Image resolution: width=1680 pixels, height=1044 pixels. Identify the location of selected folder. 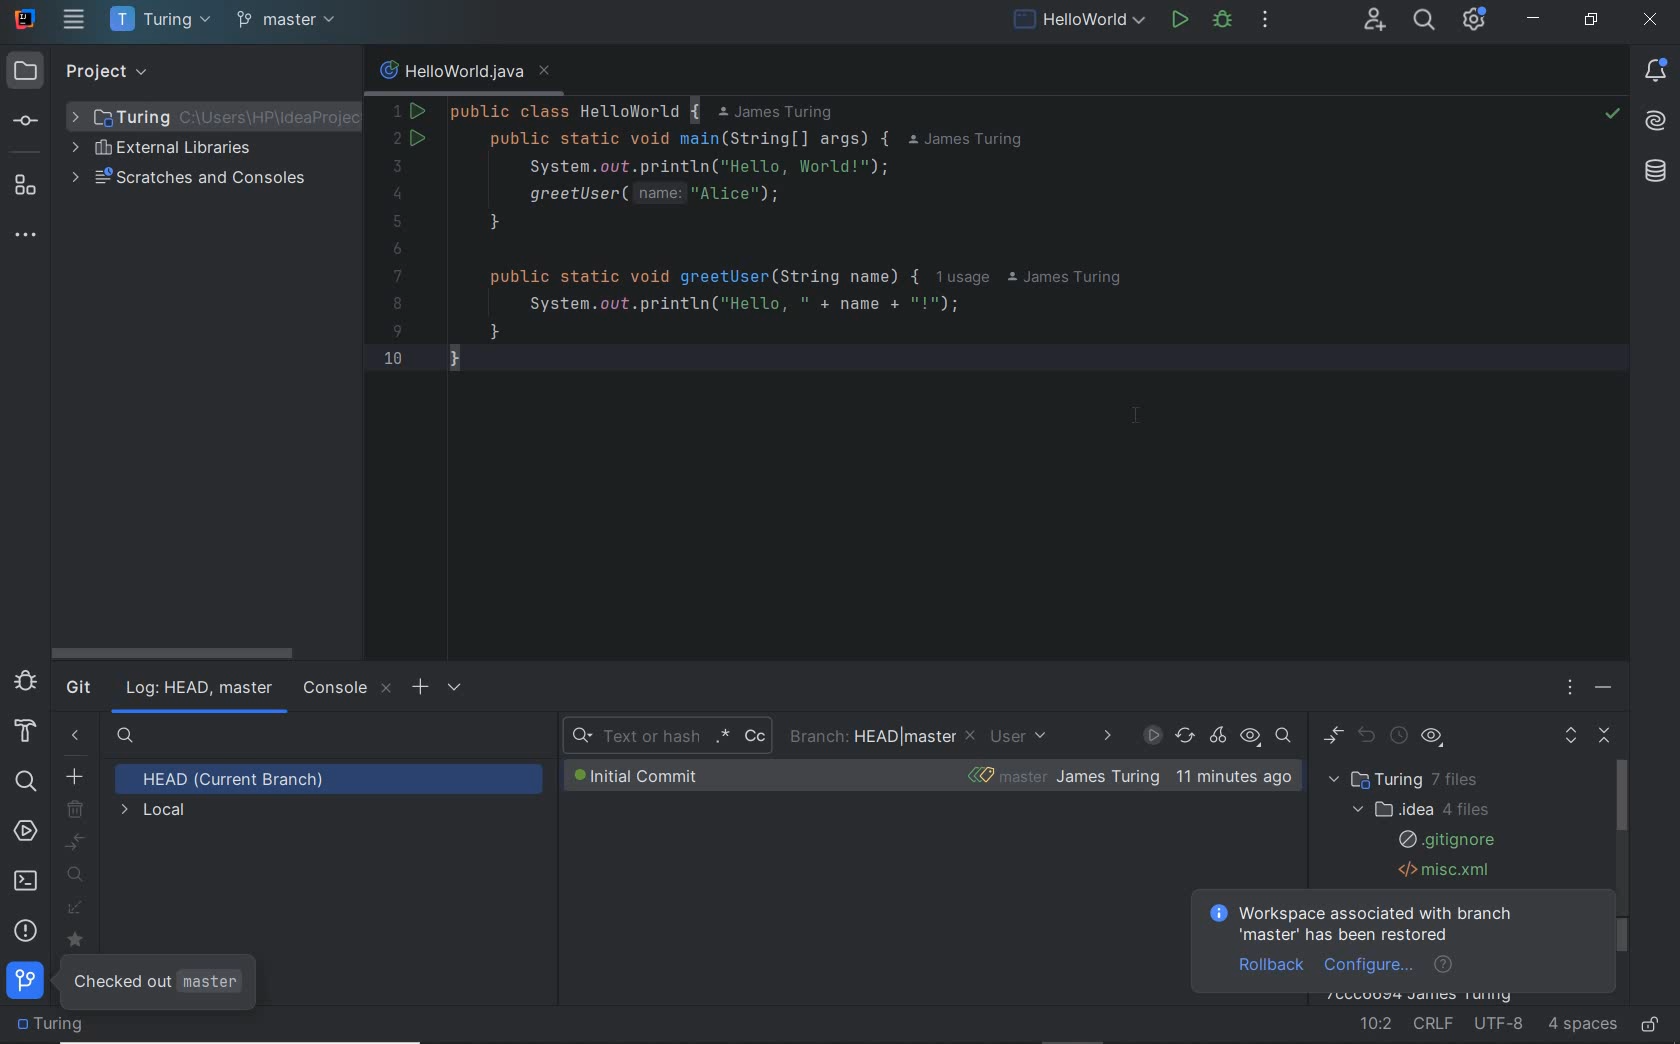
(211, 118).